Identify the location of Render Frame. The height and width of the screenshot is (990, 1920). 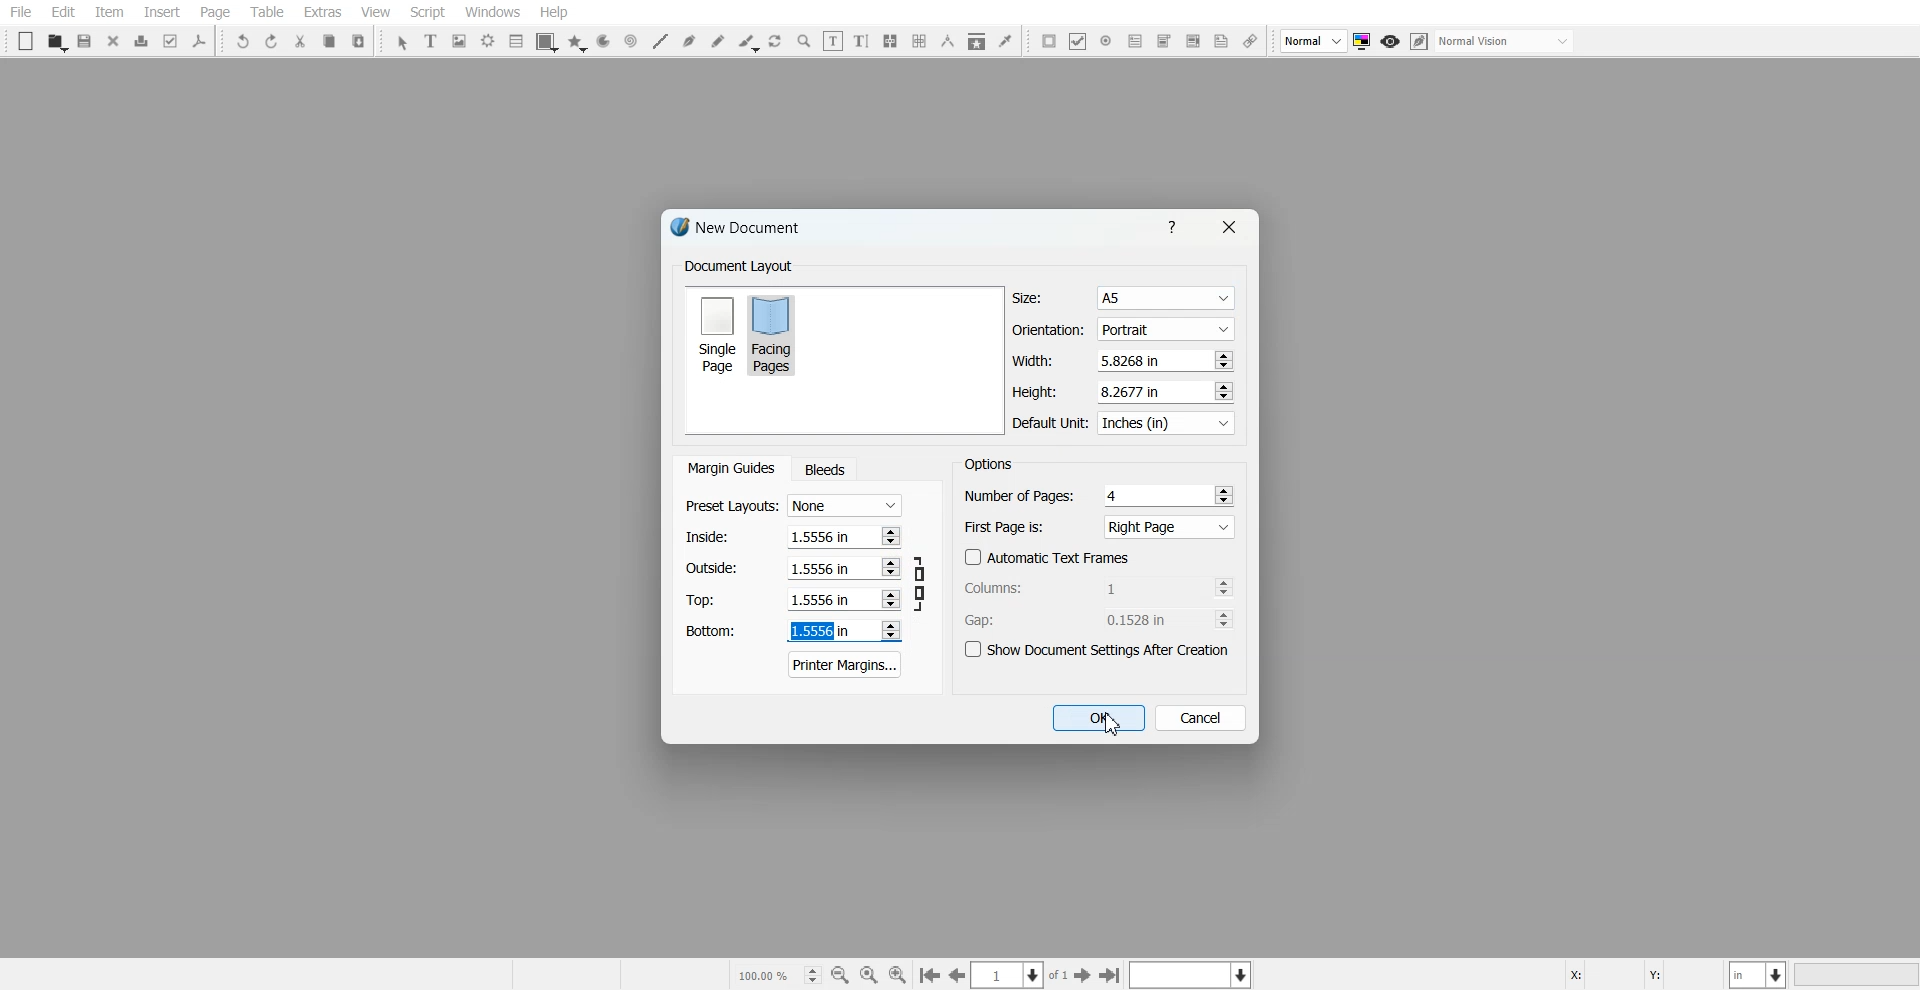
(488, 41).